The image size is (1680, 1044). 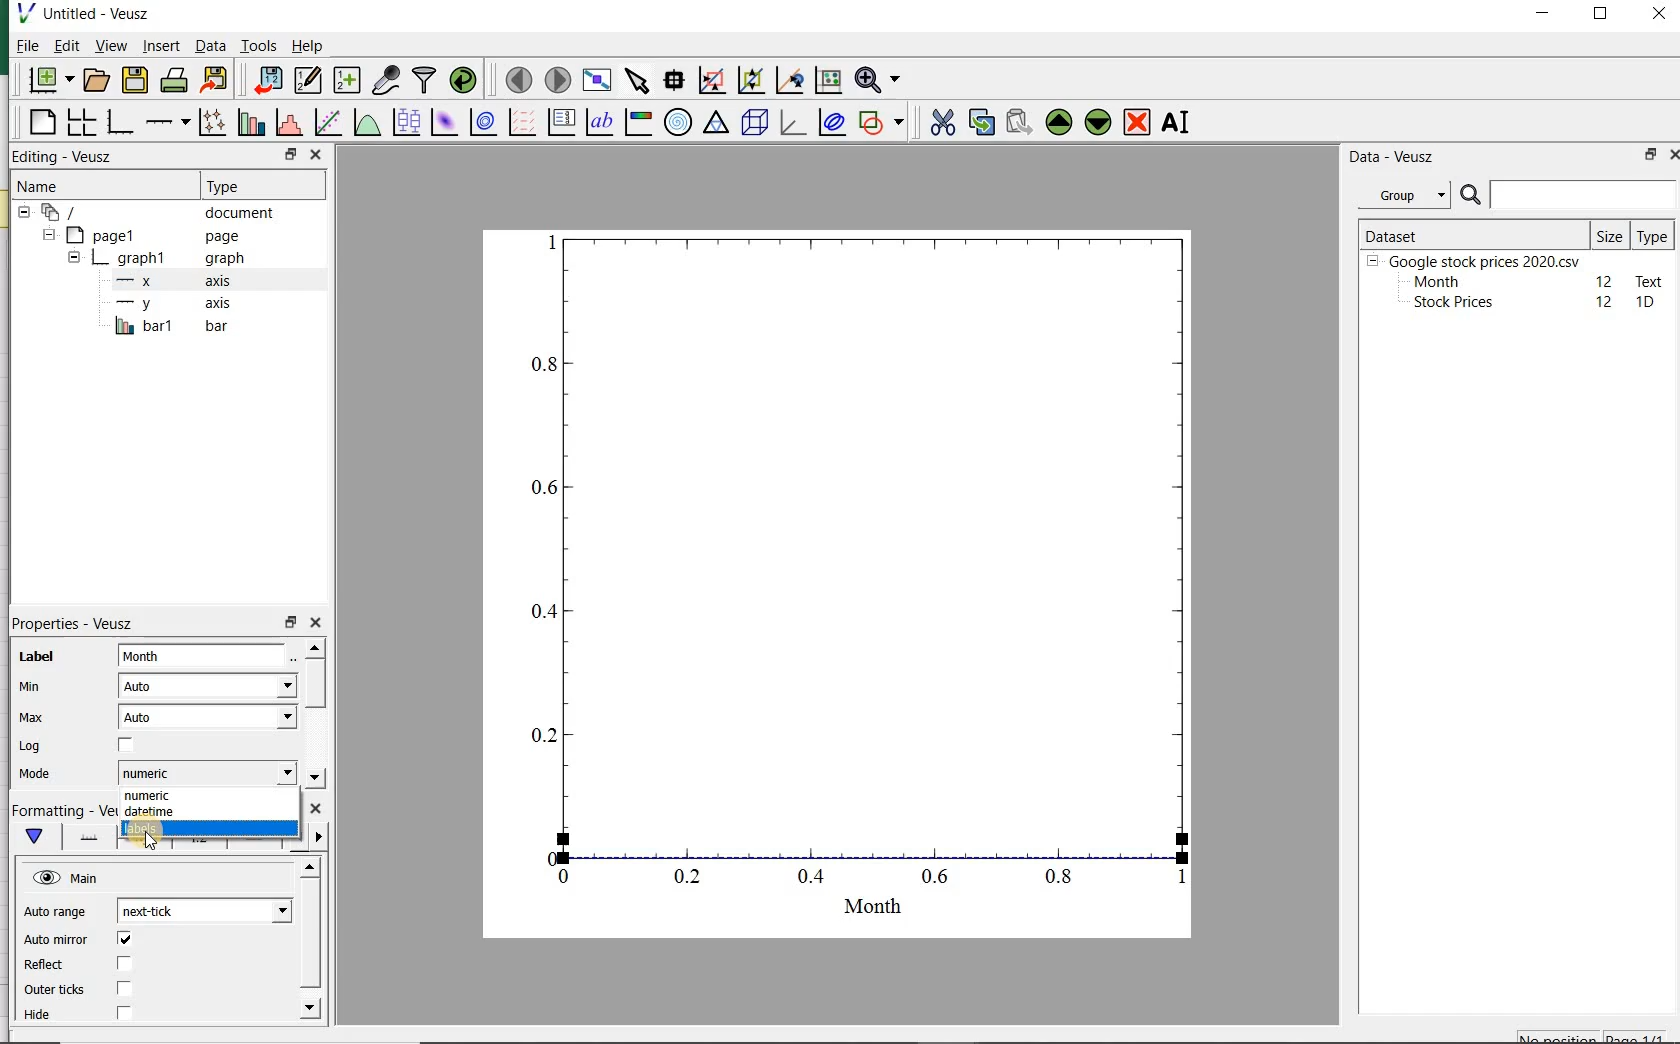 I want to click on graph1, so click(x=153, y=260).